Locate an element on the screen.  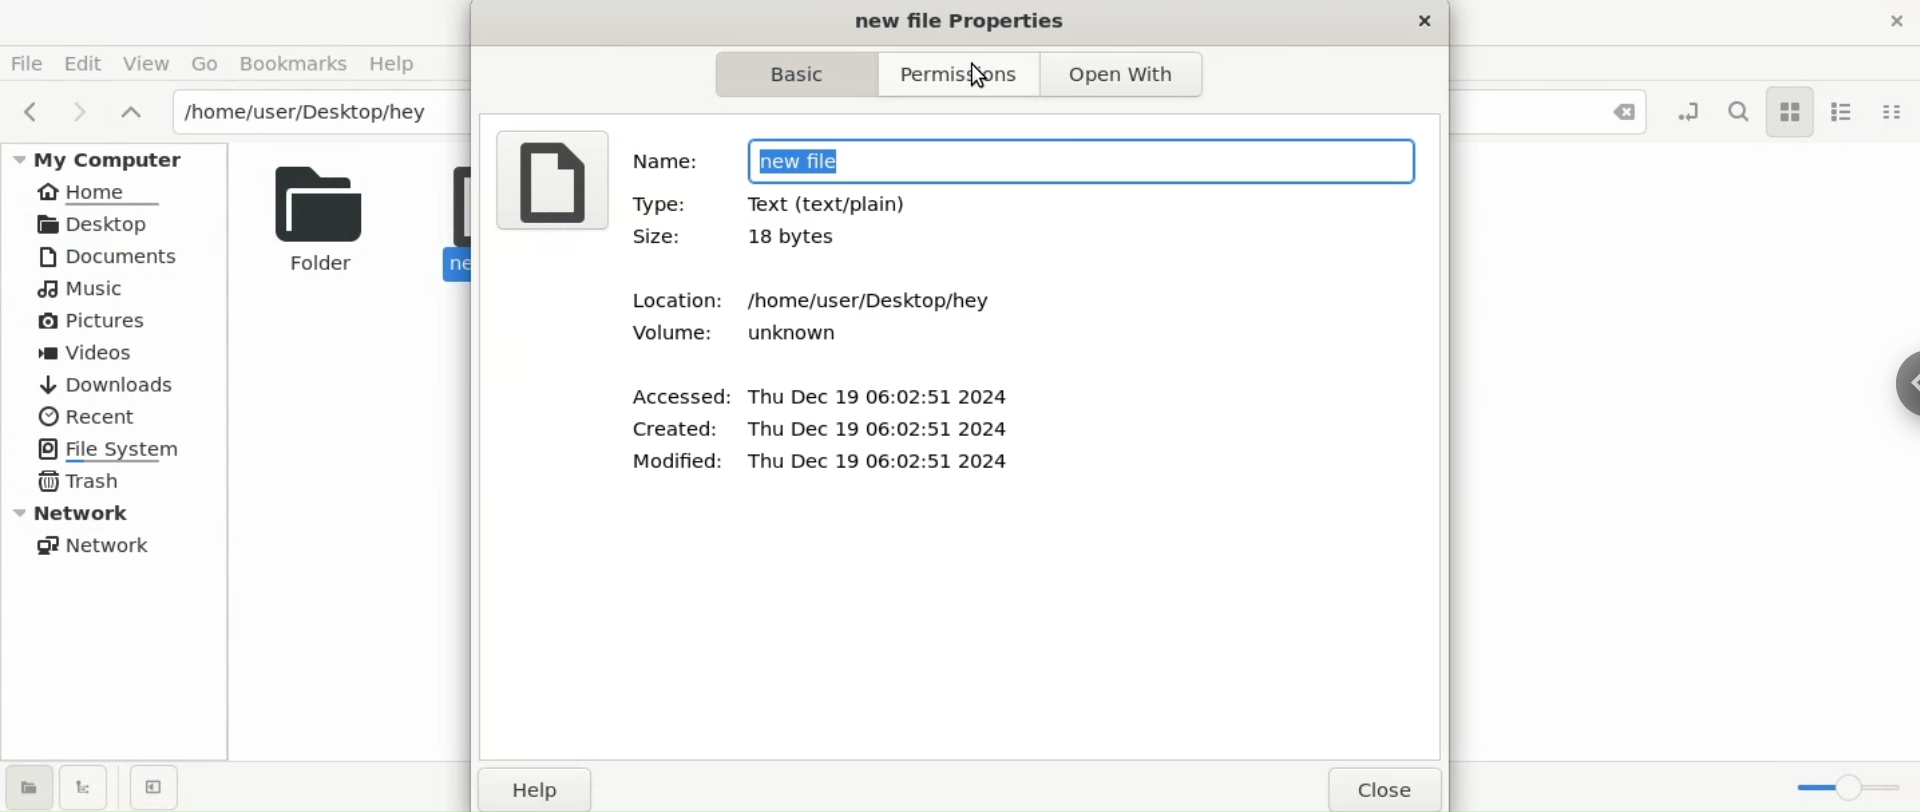
cursor is located at coordinates (979, 74).